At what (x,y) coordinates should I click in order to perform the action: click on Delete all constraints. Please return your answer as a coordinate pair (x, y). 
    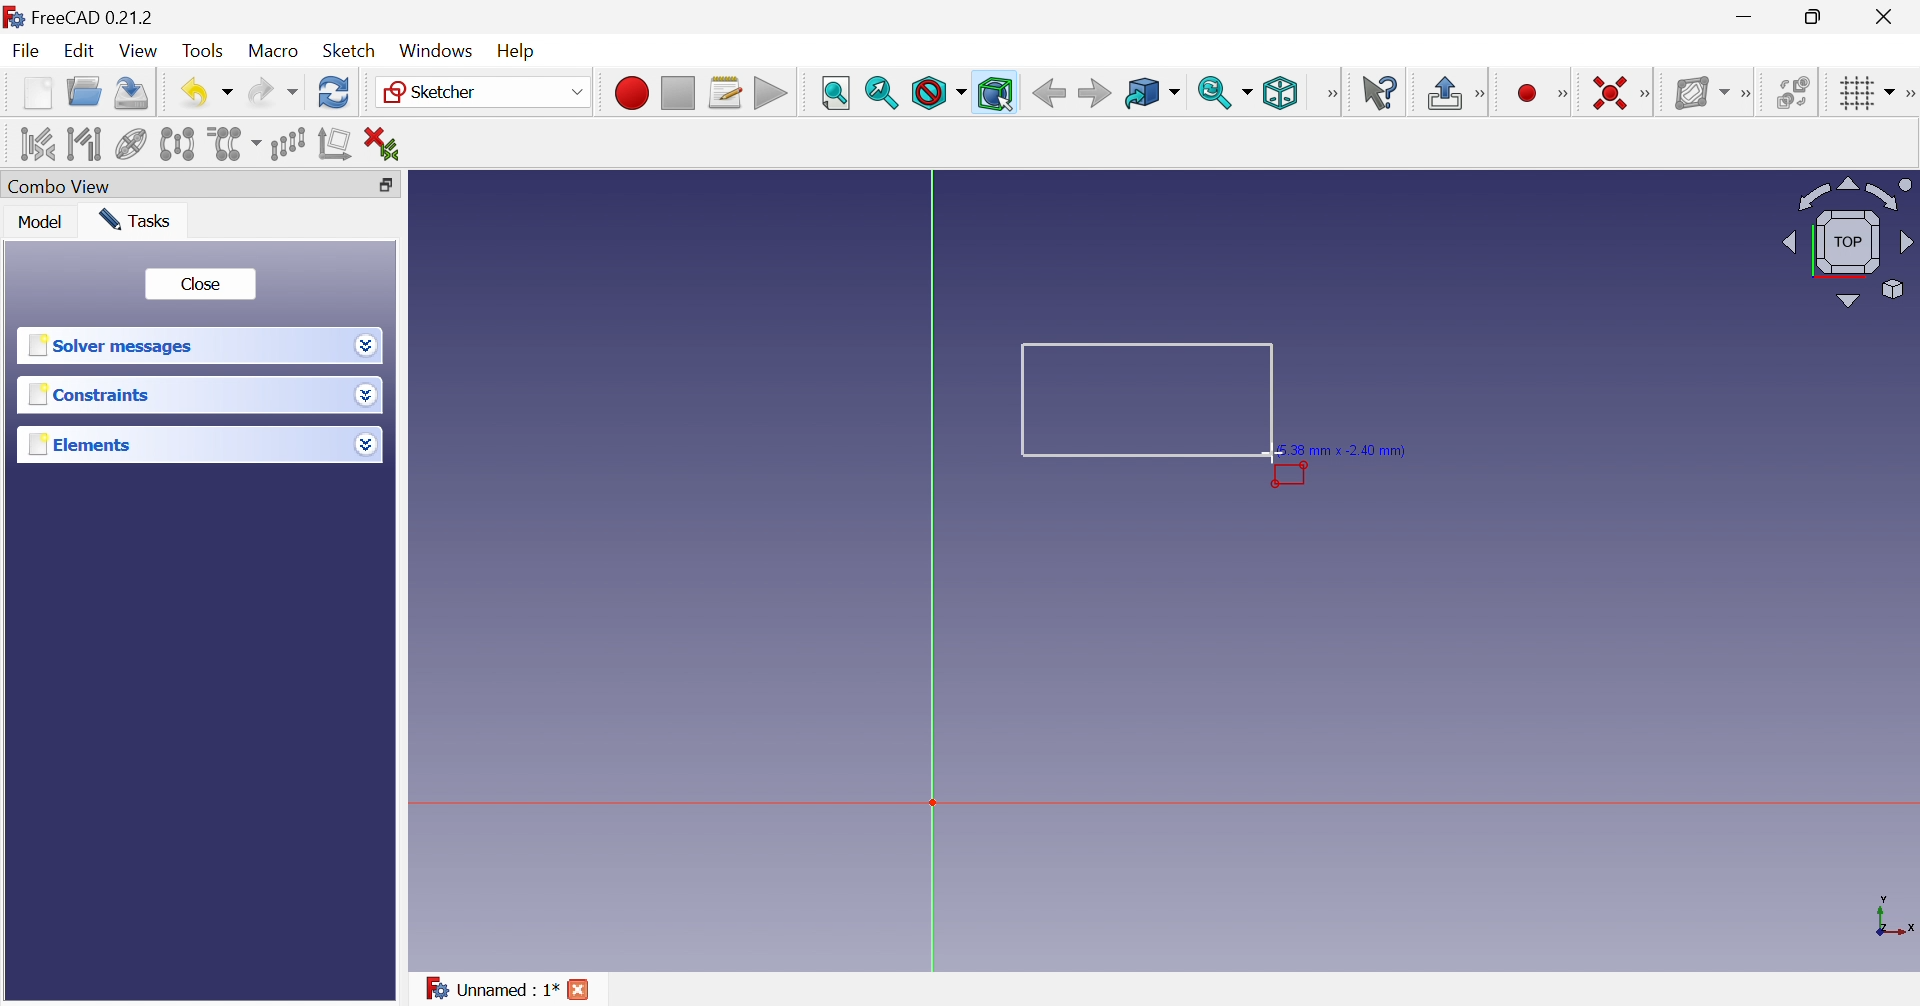
    Looking at the image, I should click on (382, 144).